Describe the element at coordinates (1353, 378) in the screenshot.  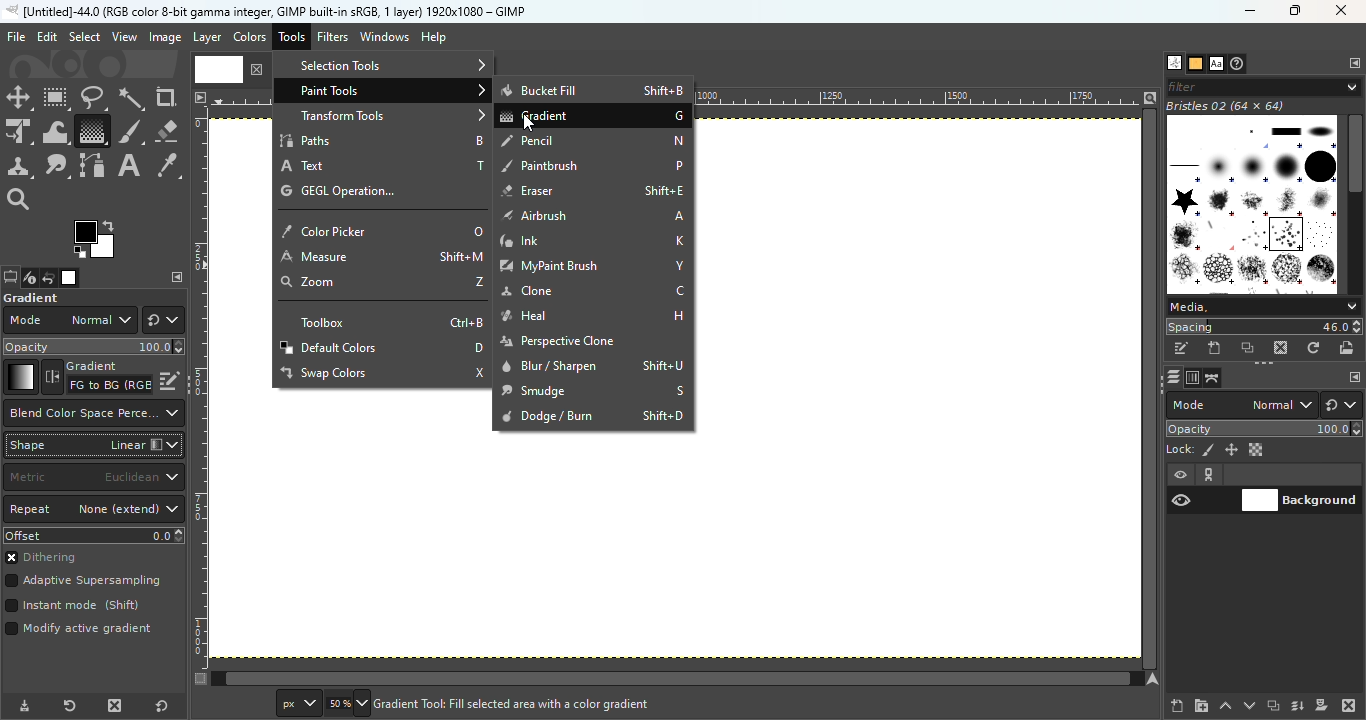
I see `Configure this tab` at that location.